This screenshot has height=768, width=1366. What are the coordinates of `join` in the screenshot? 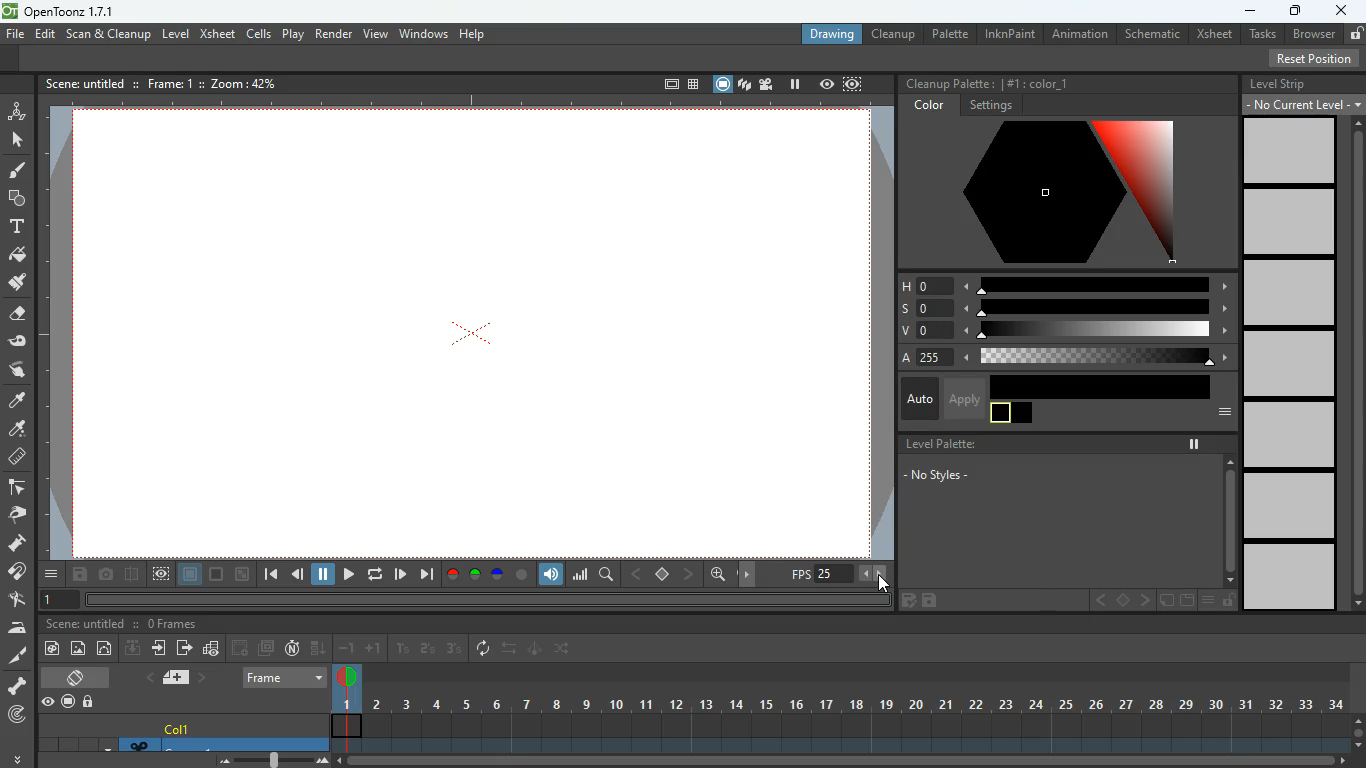 It's located at (16, 572).